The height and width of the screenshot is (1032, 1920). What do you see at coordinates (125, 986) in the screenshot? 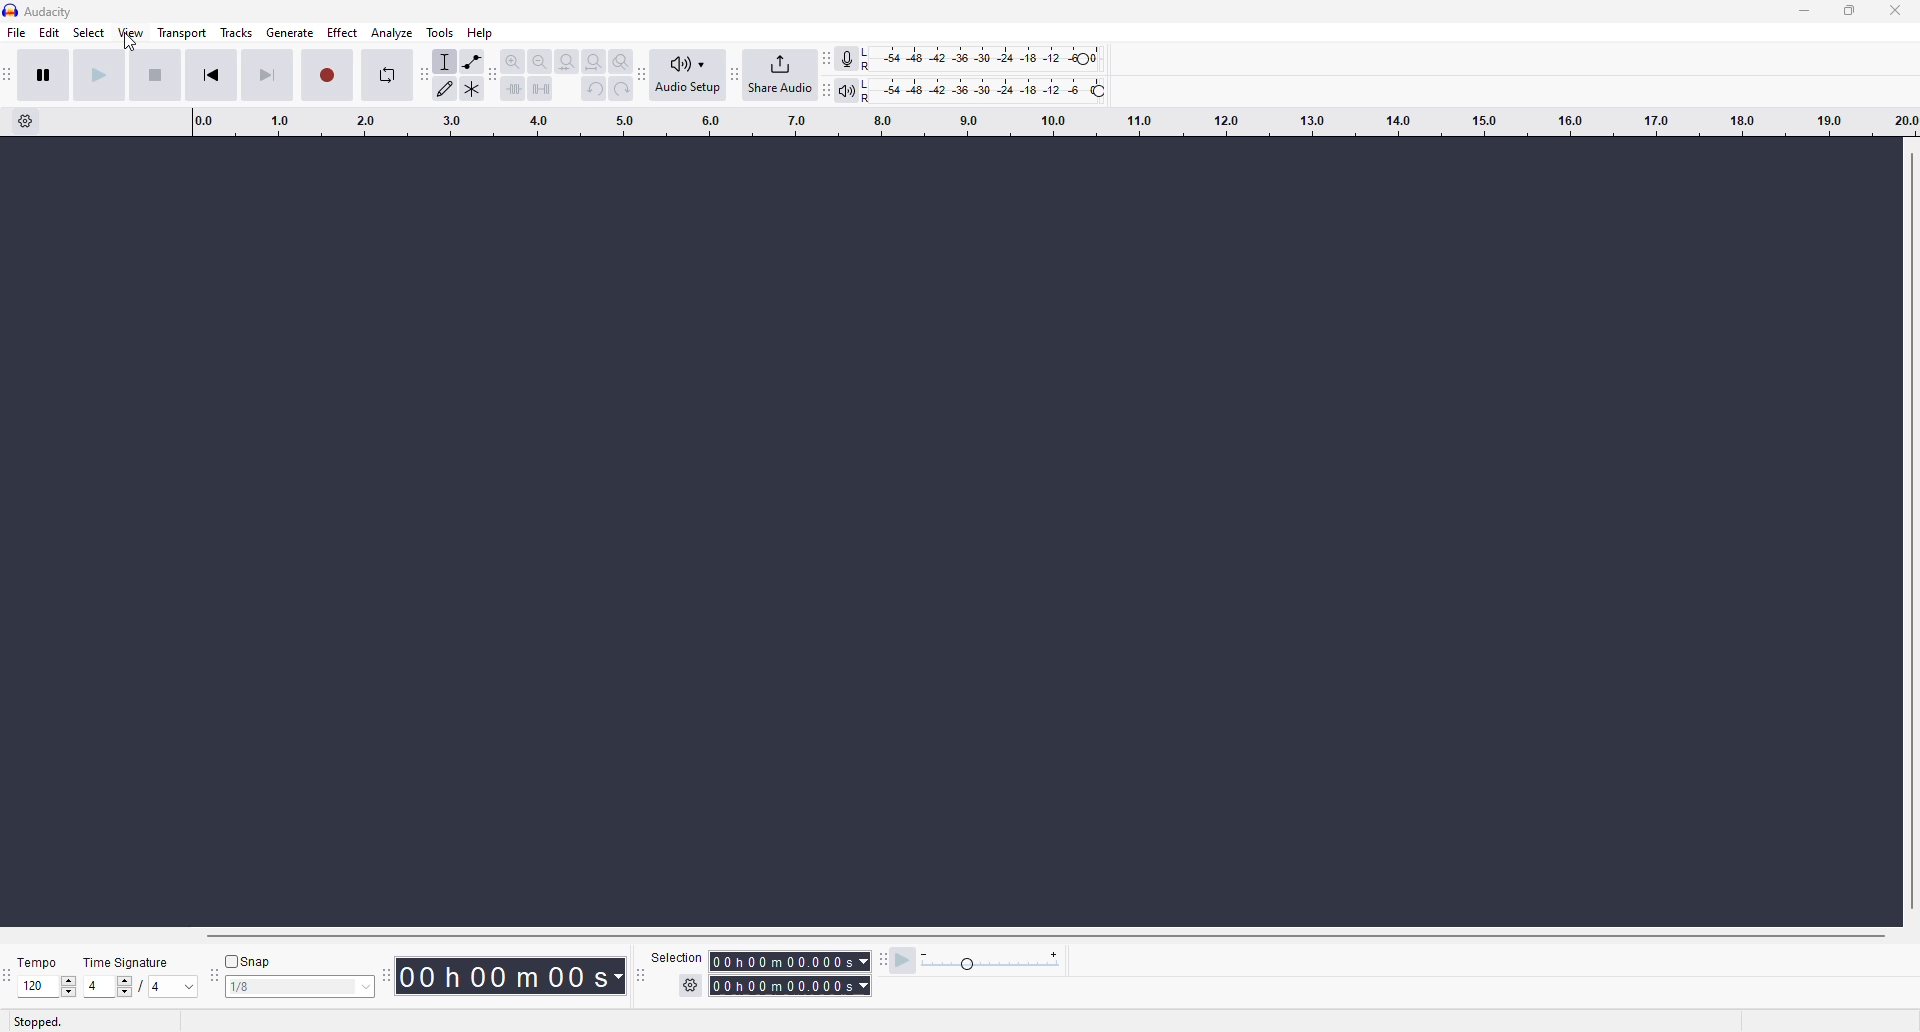
I see `values` at bounding box center [125, 986].